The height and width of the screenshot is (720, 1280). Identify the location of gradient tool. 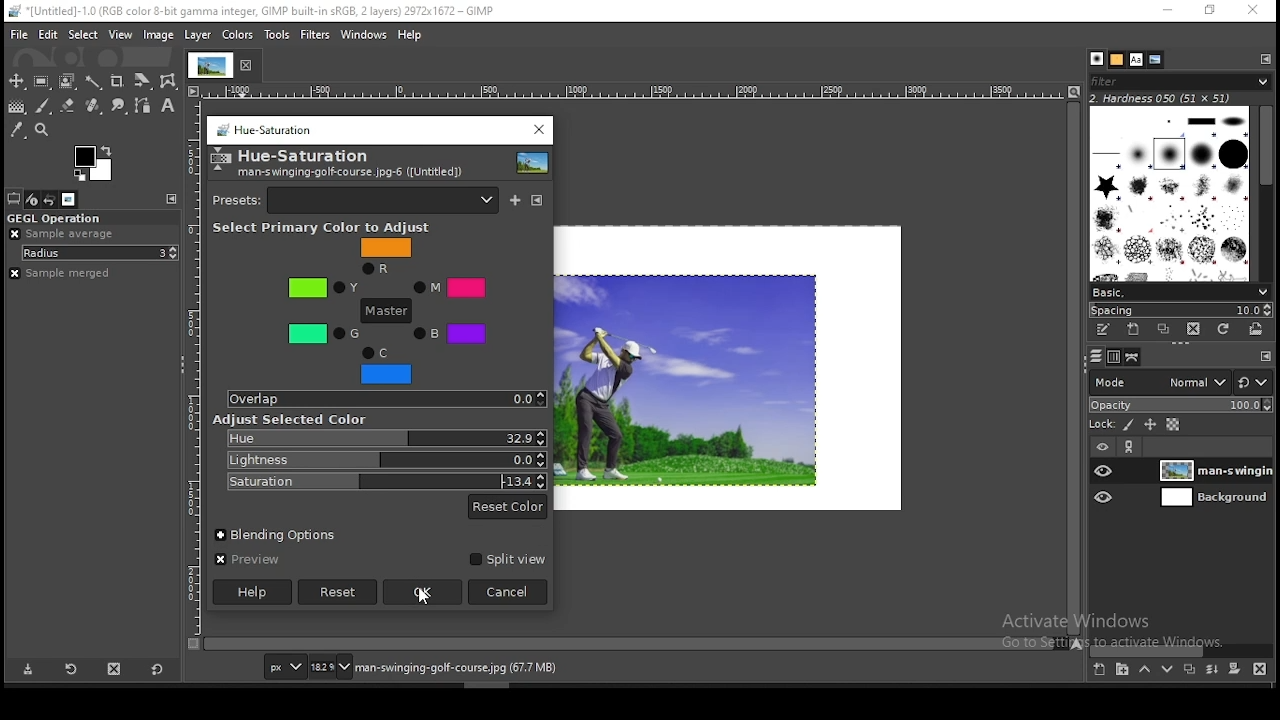
(16, 105).